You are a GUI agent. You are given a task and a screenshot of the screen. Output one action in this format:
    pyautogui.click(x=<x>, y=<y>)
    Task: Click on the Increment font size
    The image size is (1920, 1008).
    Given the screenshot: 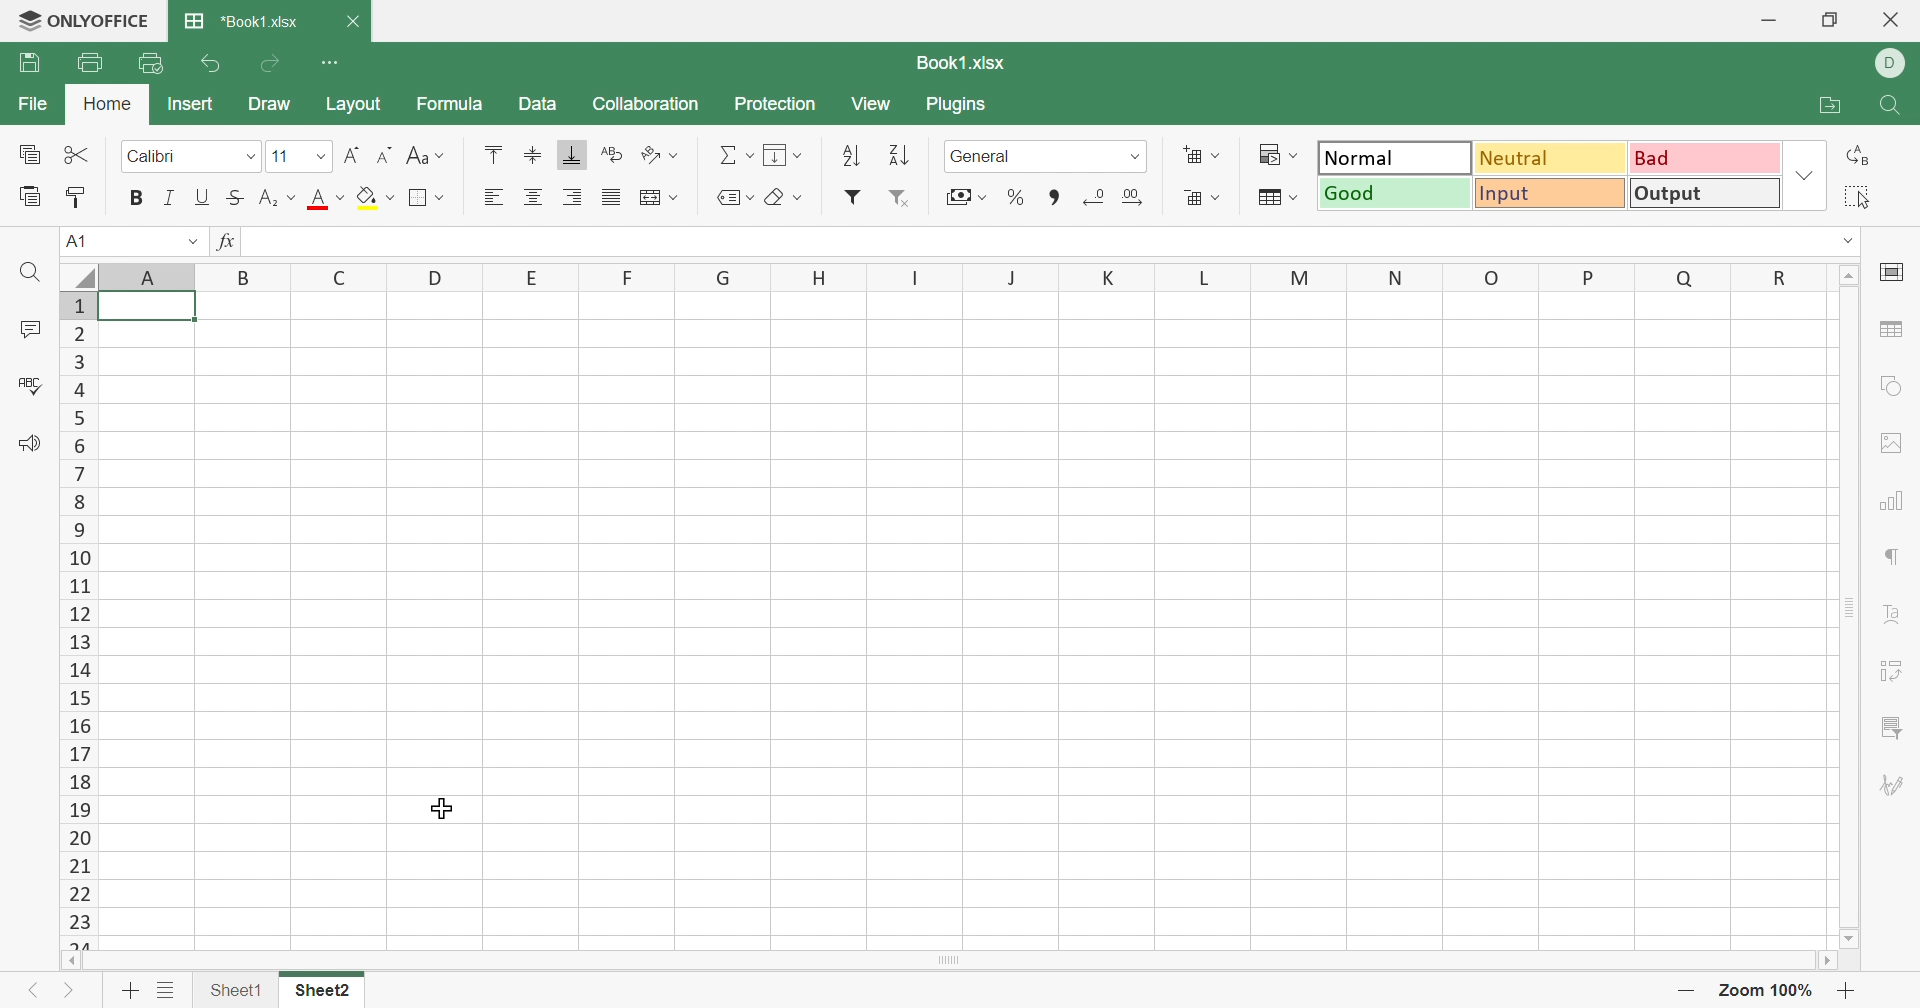 What is the action you would take?
    pyautogui.click(x=351, y=154)
    